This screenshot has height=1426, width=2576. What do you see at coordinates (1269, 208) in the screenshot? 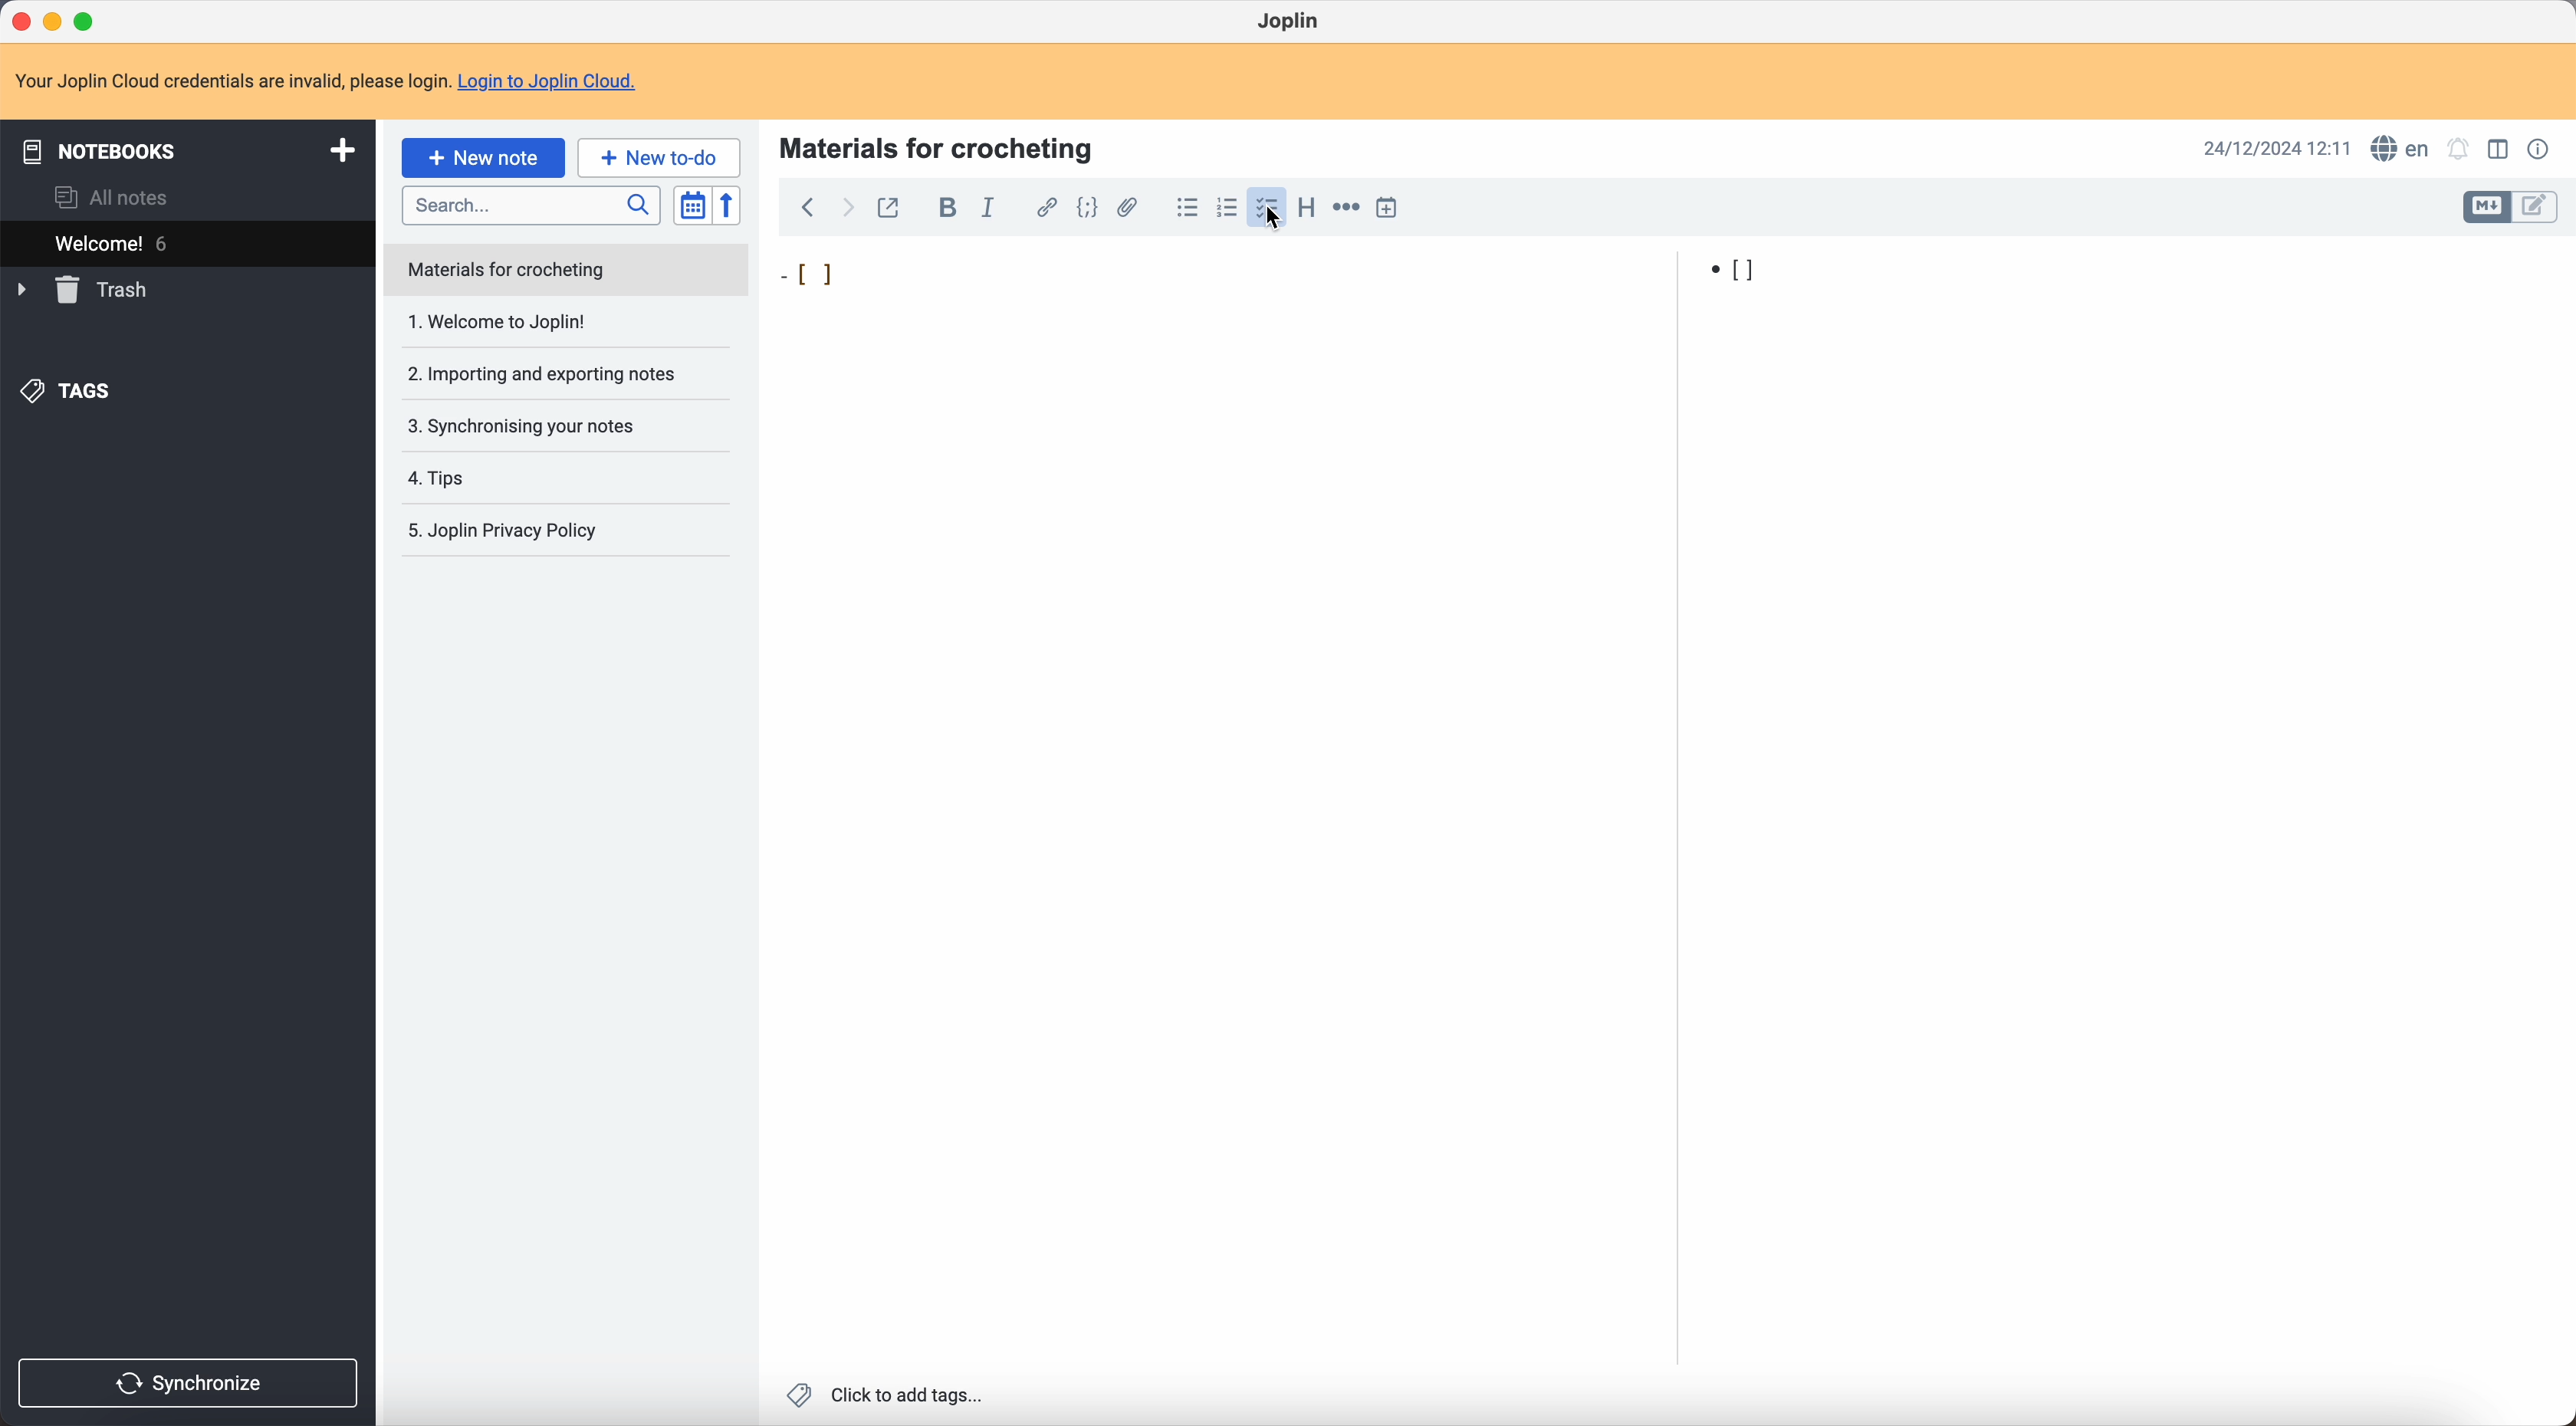
I see `click on checklist` at bounding box center [1269, 208].